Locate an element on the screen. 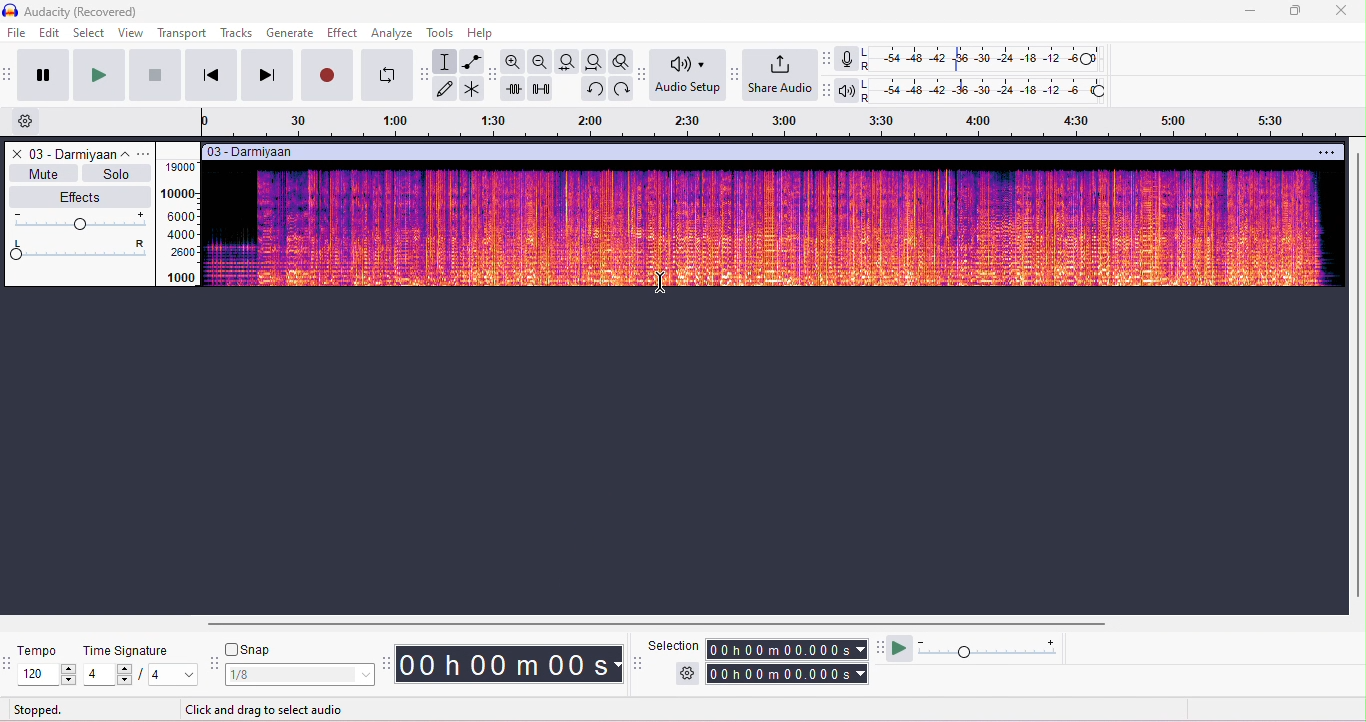 Image resolution: width=1366 pixels, height=722 pixels. time signature is located at coordinates (129, 651).